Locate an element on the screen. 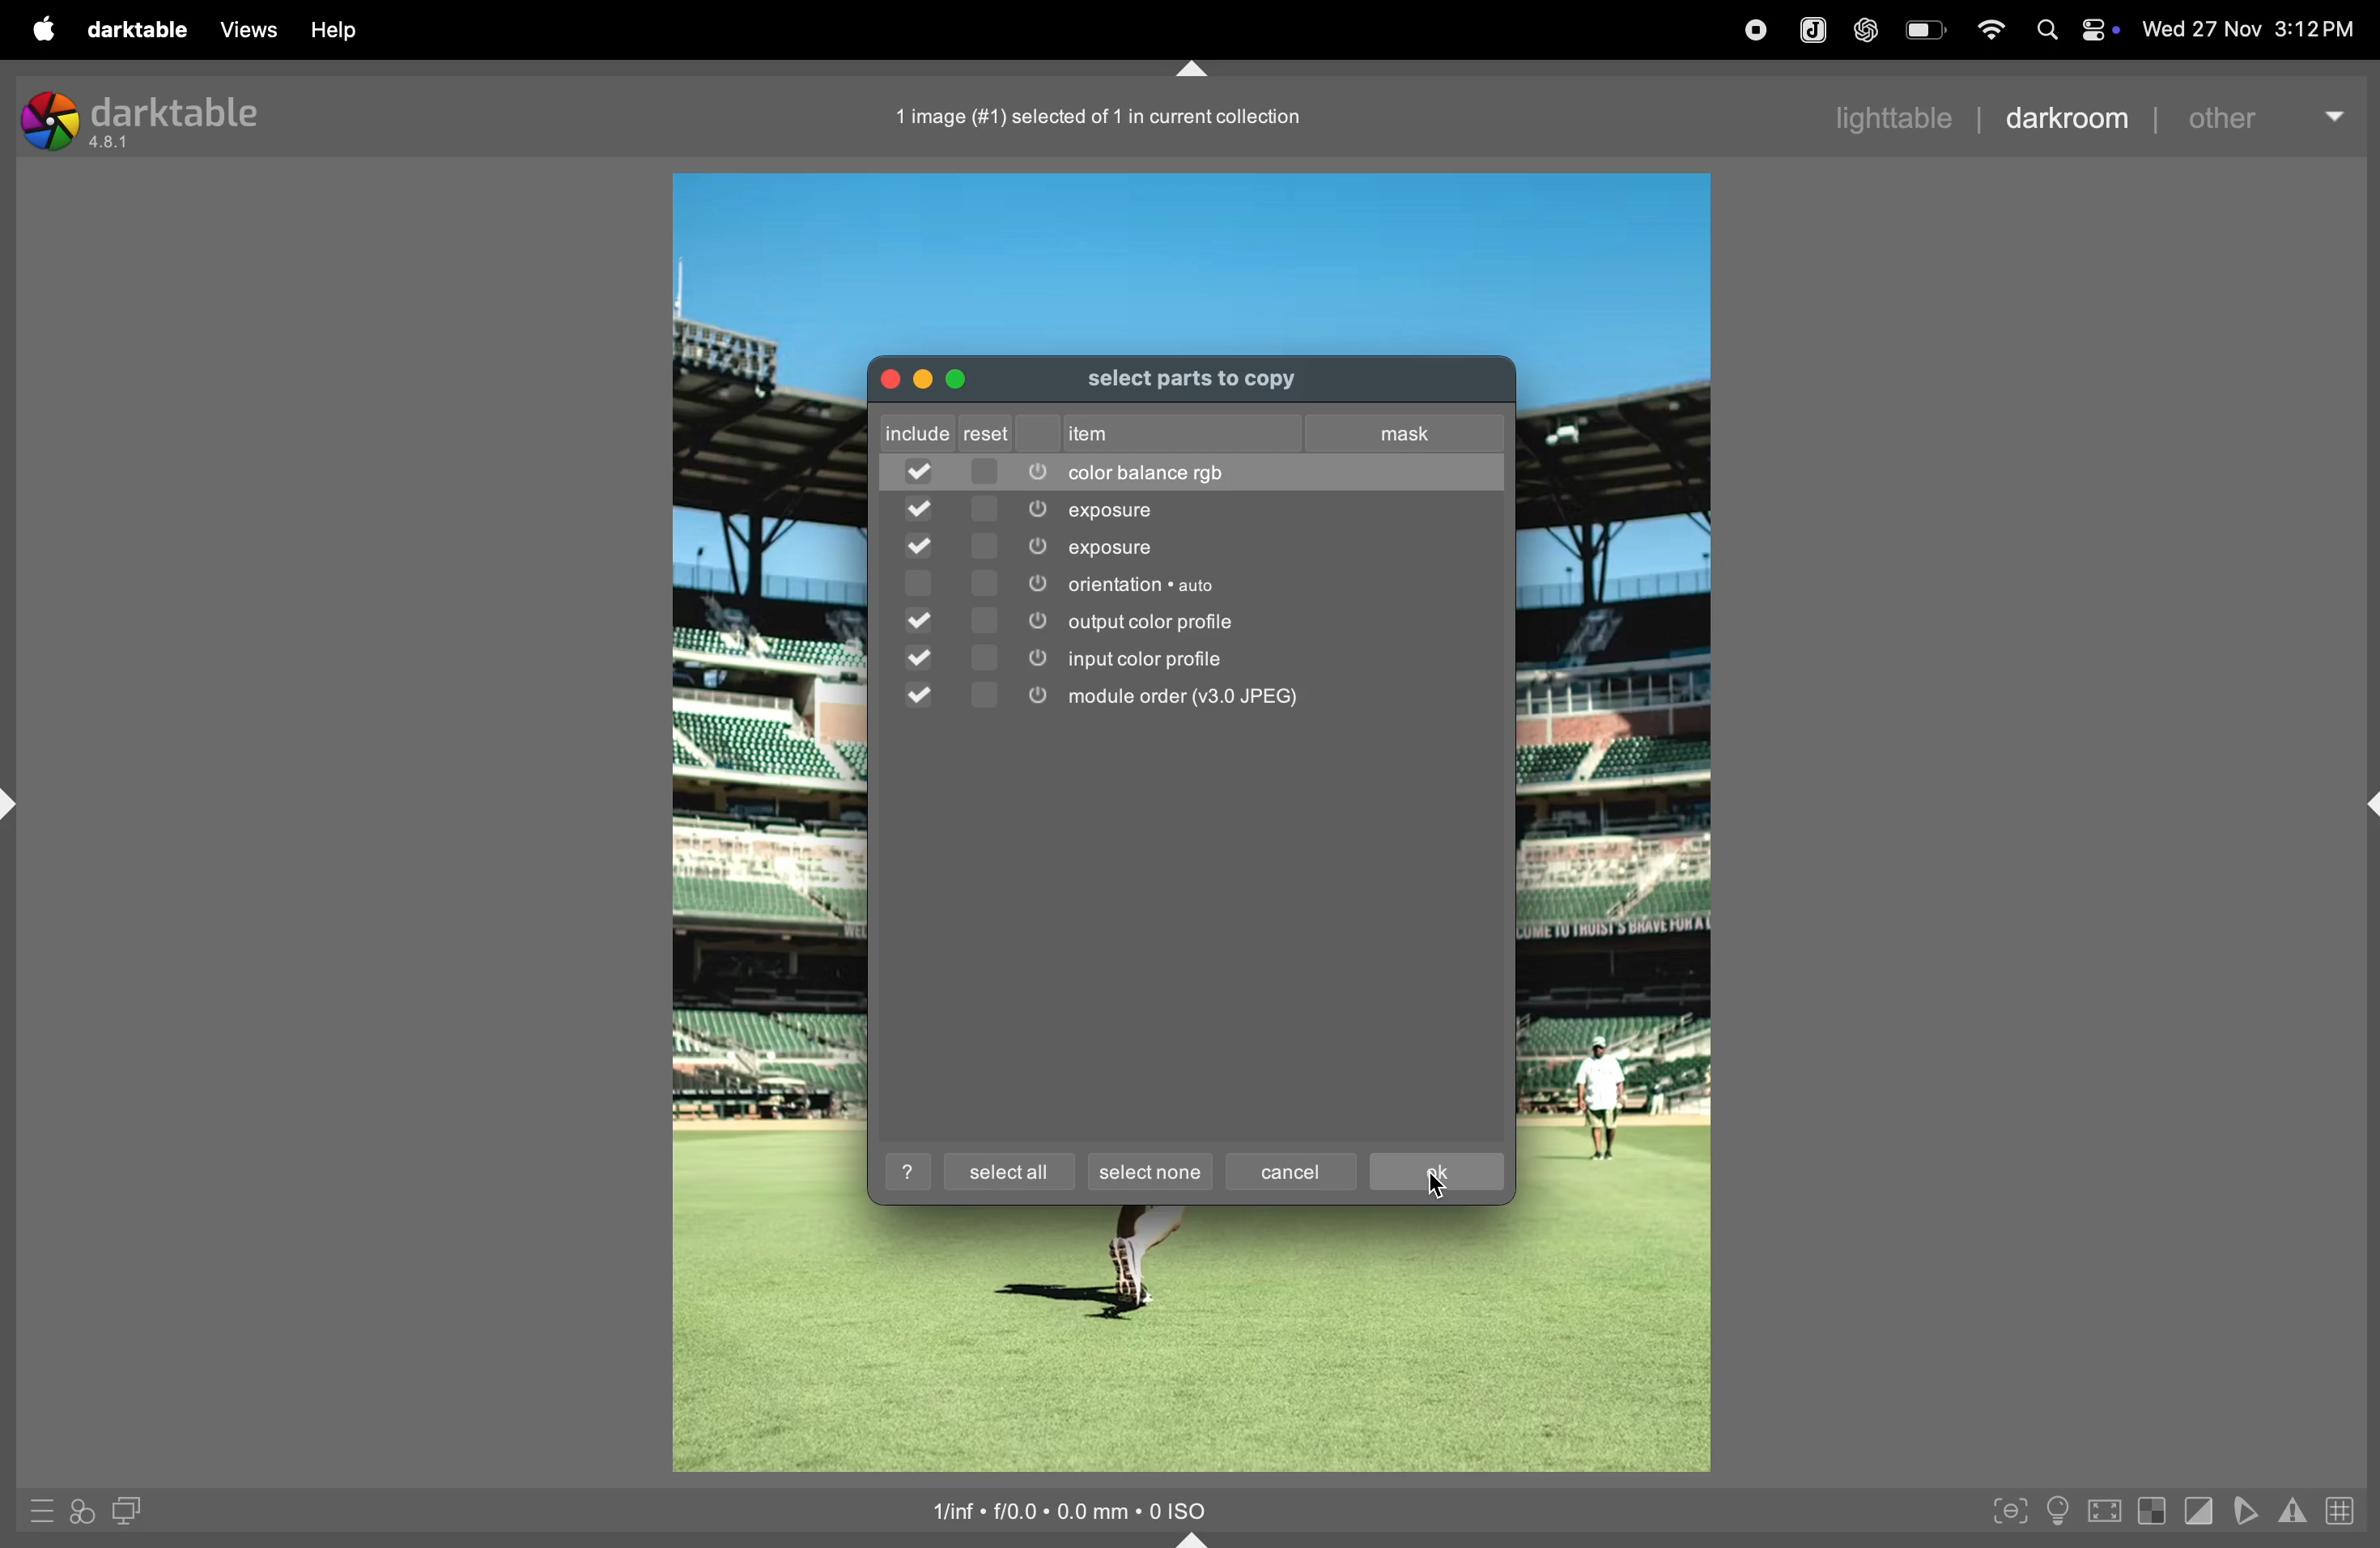 The height and width of the screenshot is (1548, 2380). shift+ctrl+r is located at coordinates (2365, 804).